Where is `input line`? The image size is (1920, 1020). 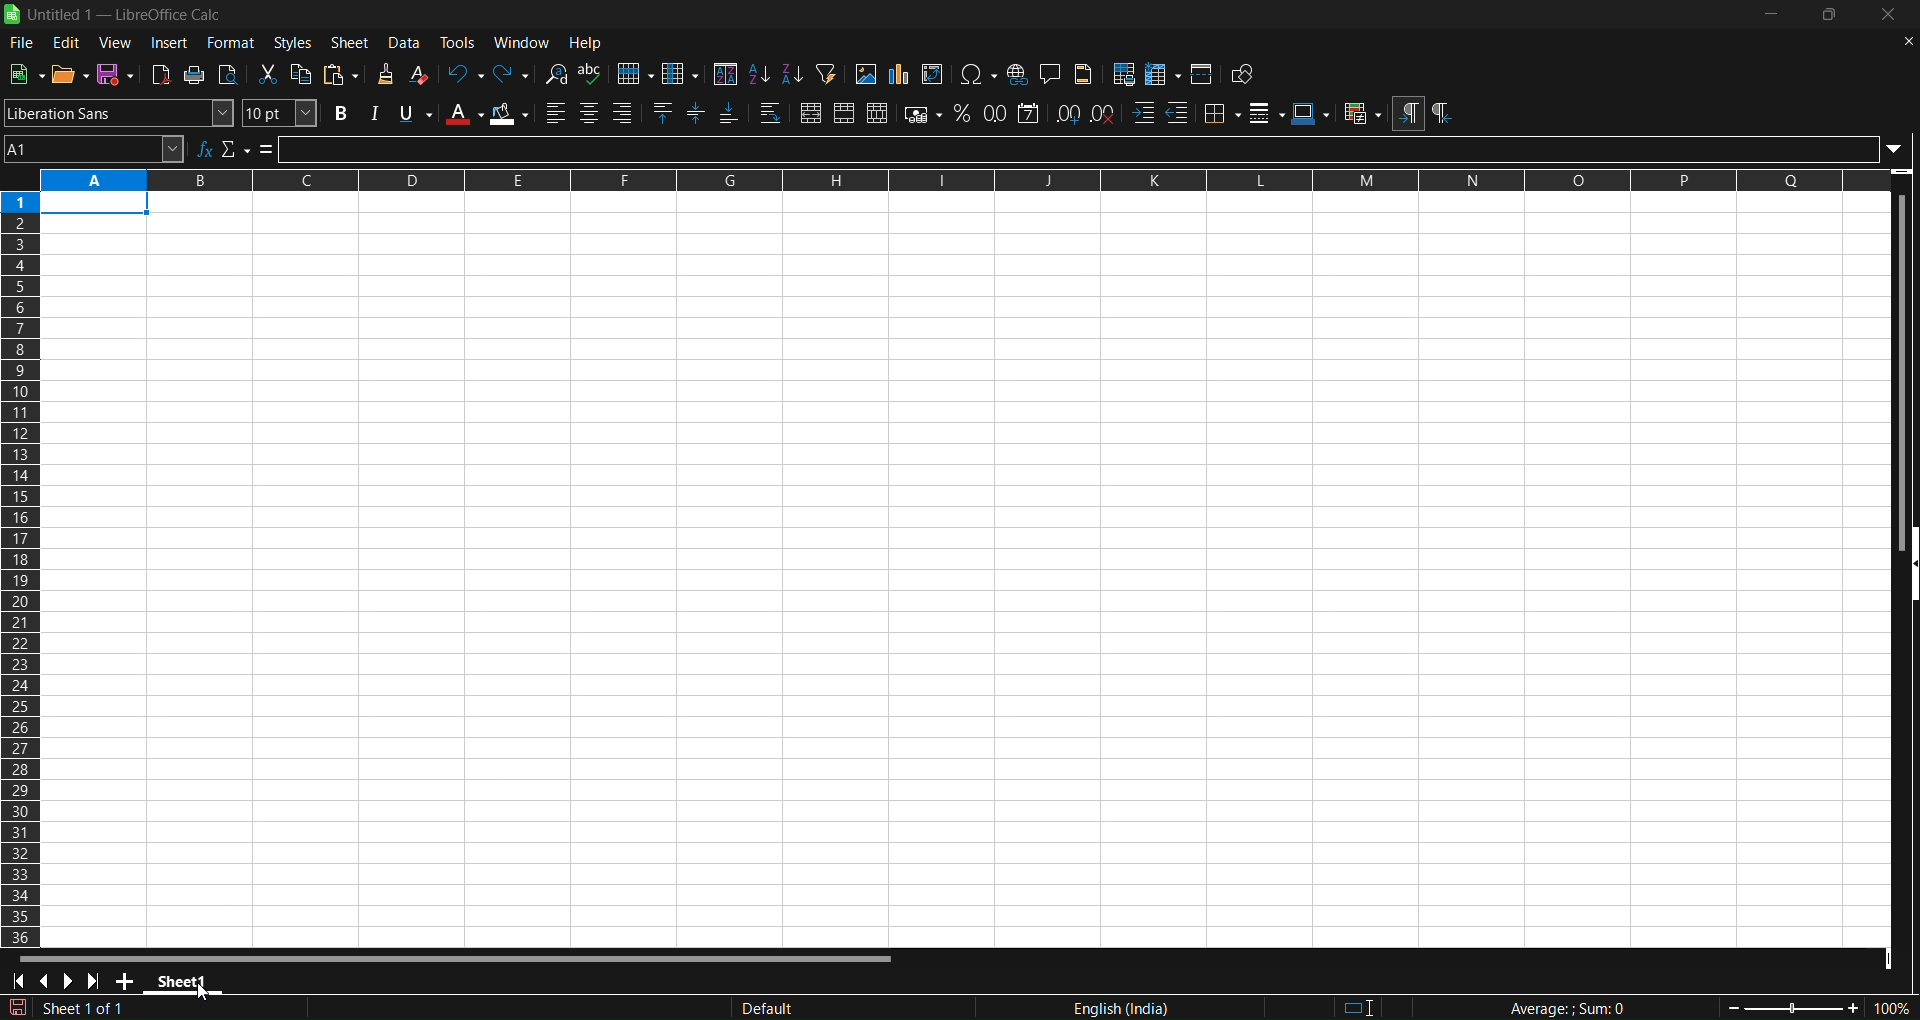 input line is located at coordinates (1095, 148).